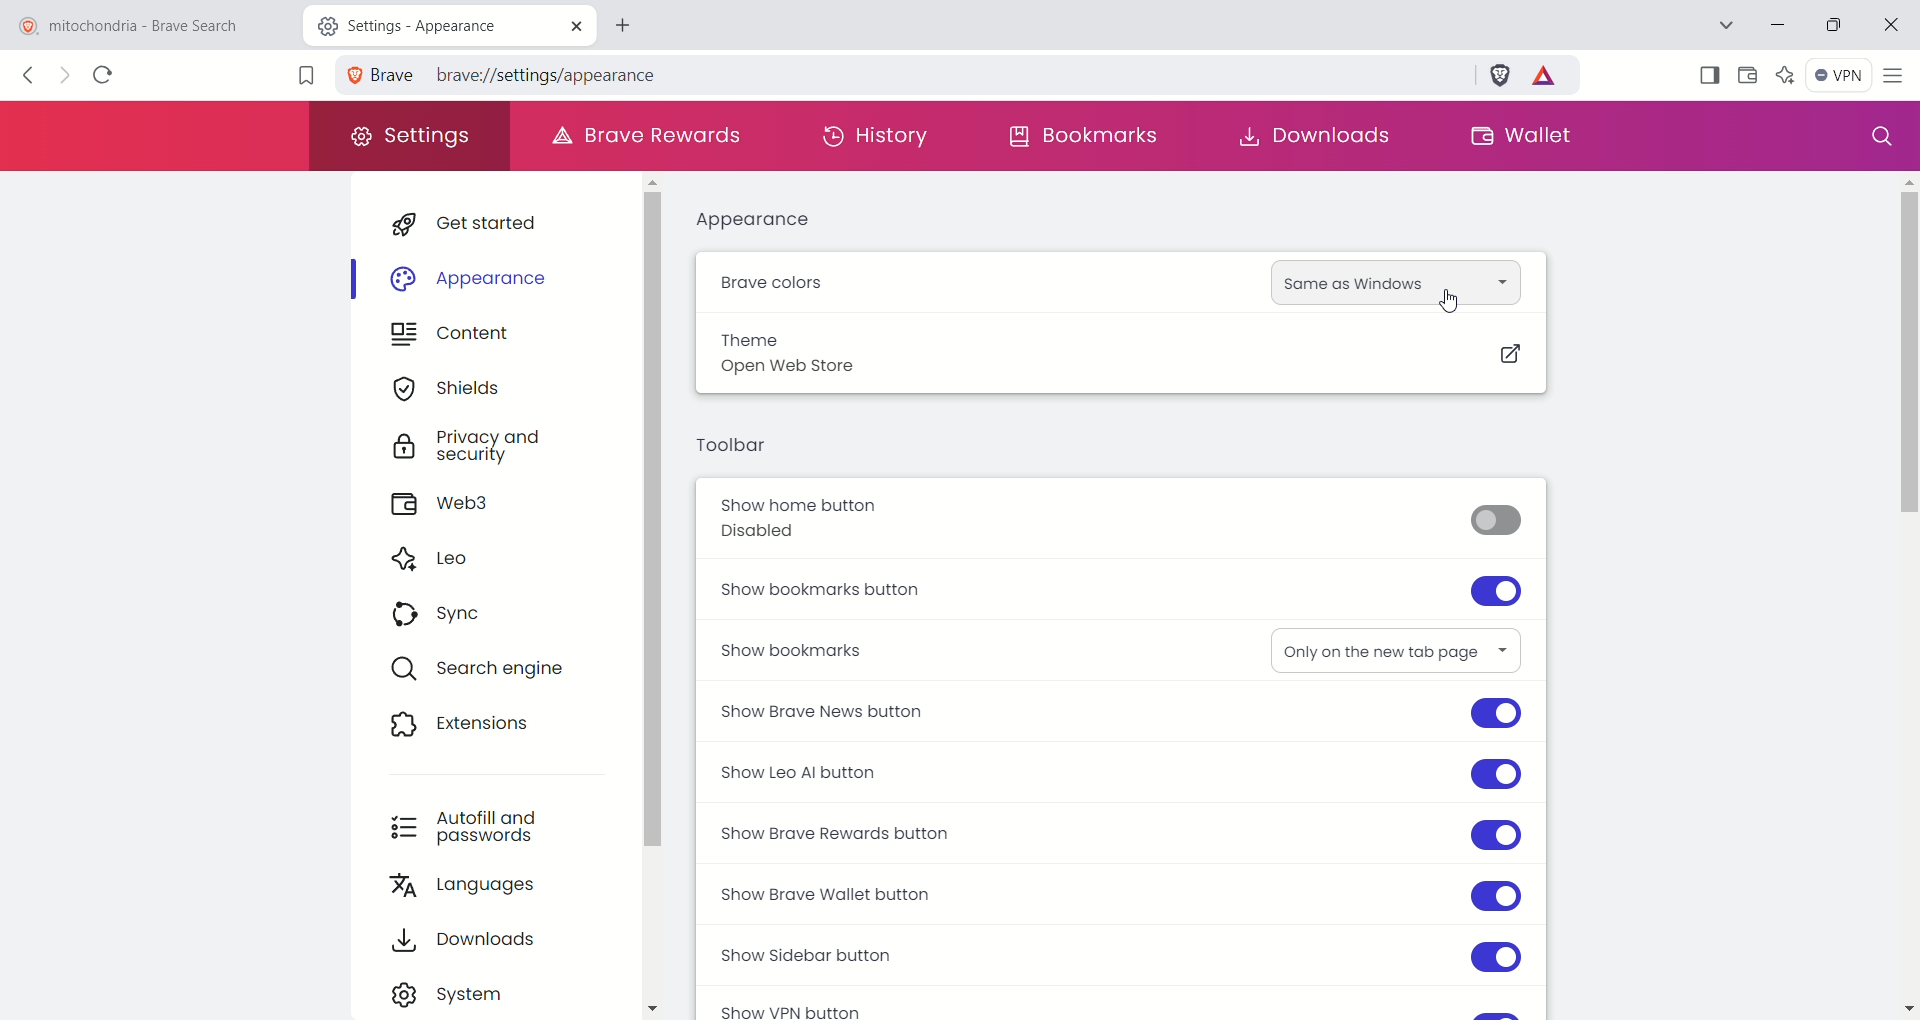 This screenshot has width=1920, height=1020. I want to click on brave schields, so click(1501, 74).